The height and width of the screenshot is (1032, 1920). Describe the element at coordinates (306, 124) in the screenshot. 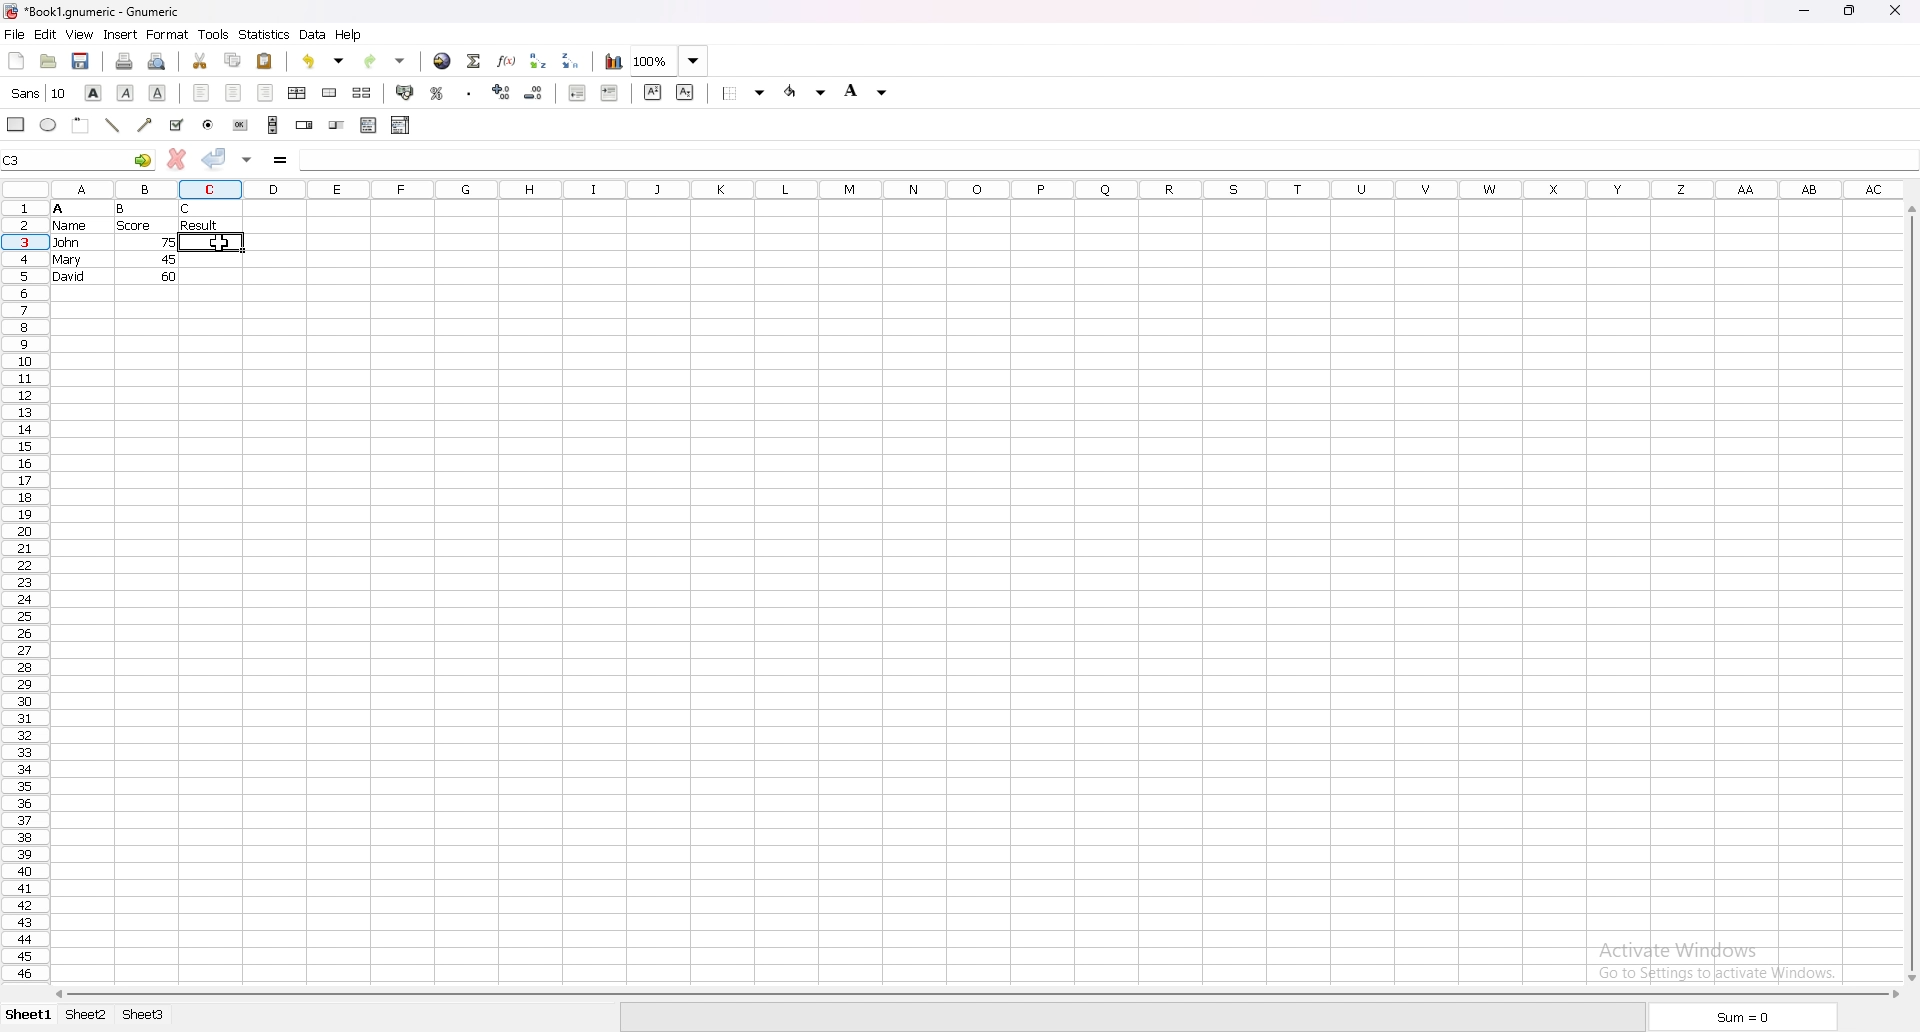

I see `spin button` at that location.